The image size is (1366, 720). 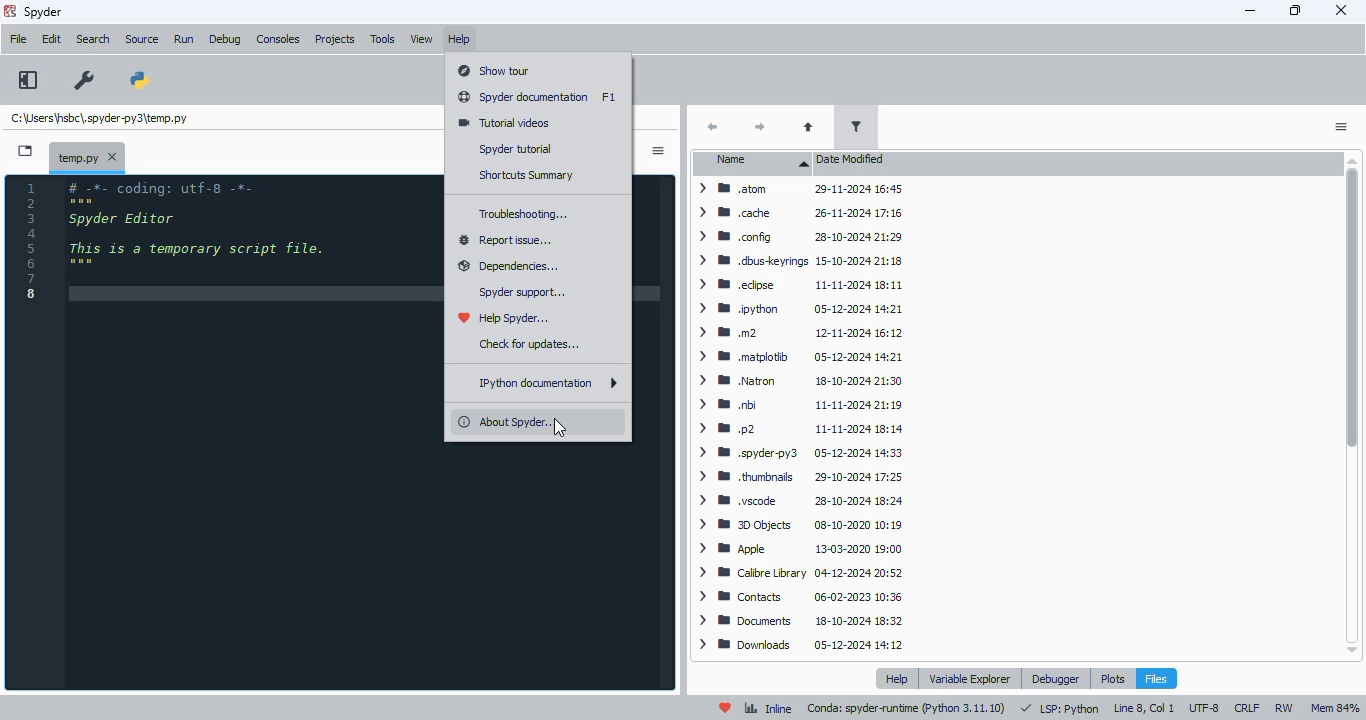 What do you see at coordinates (278, 39) in the screenshot?
I see `consoles` at bounding box center [278, 39].